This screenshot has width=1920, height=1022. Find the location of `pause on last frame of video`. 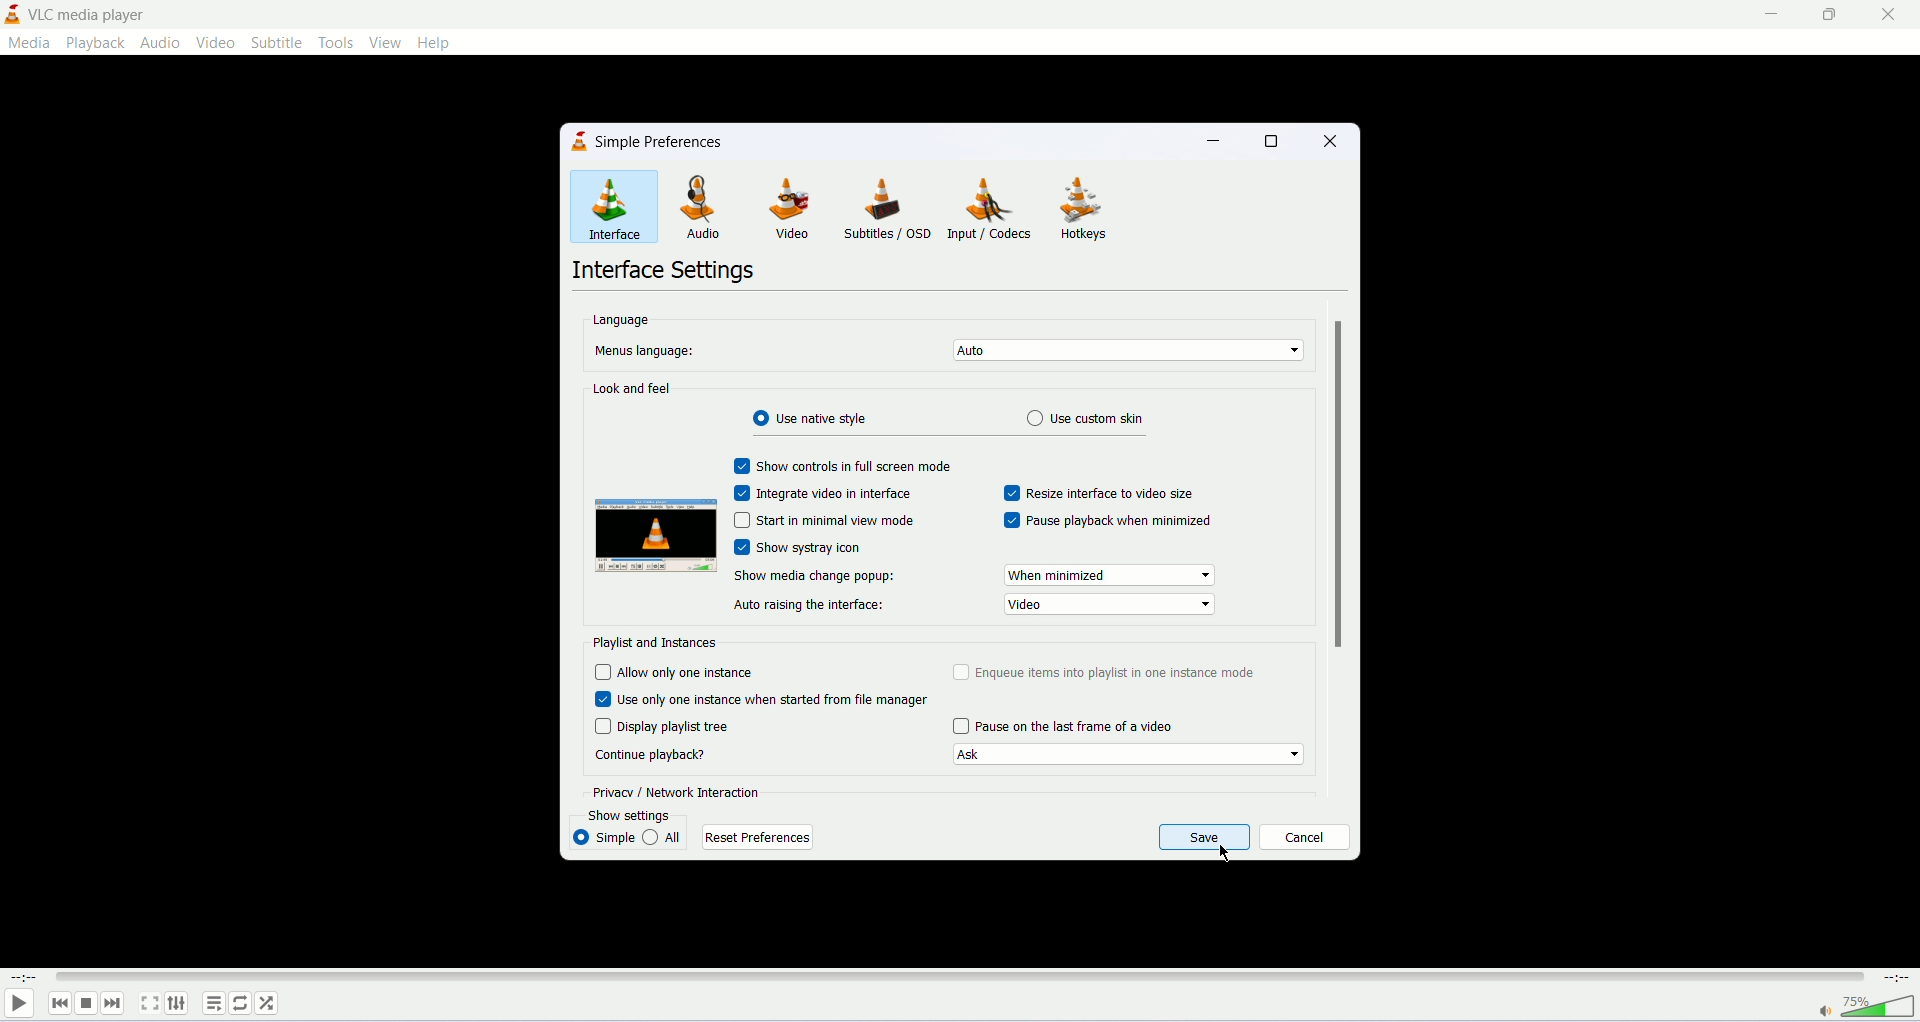

pause on last frame of video is located at coordinates (1074, 725).